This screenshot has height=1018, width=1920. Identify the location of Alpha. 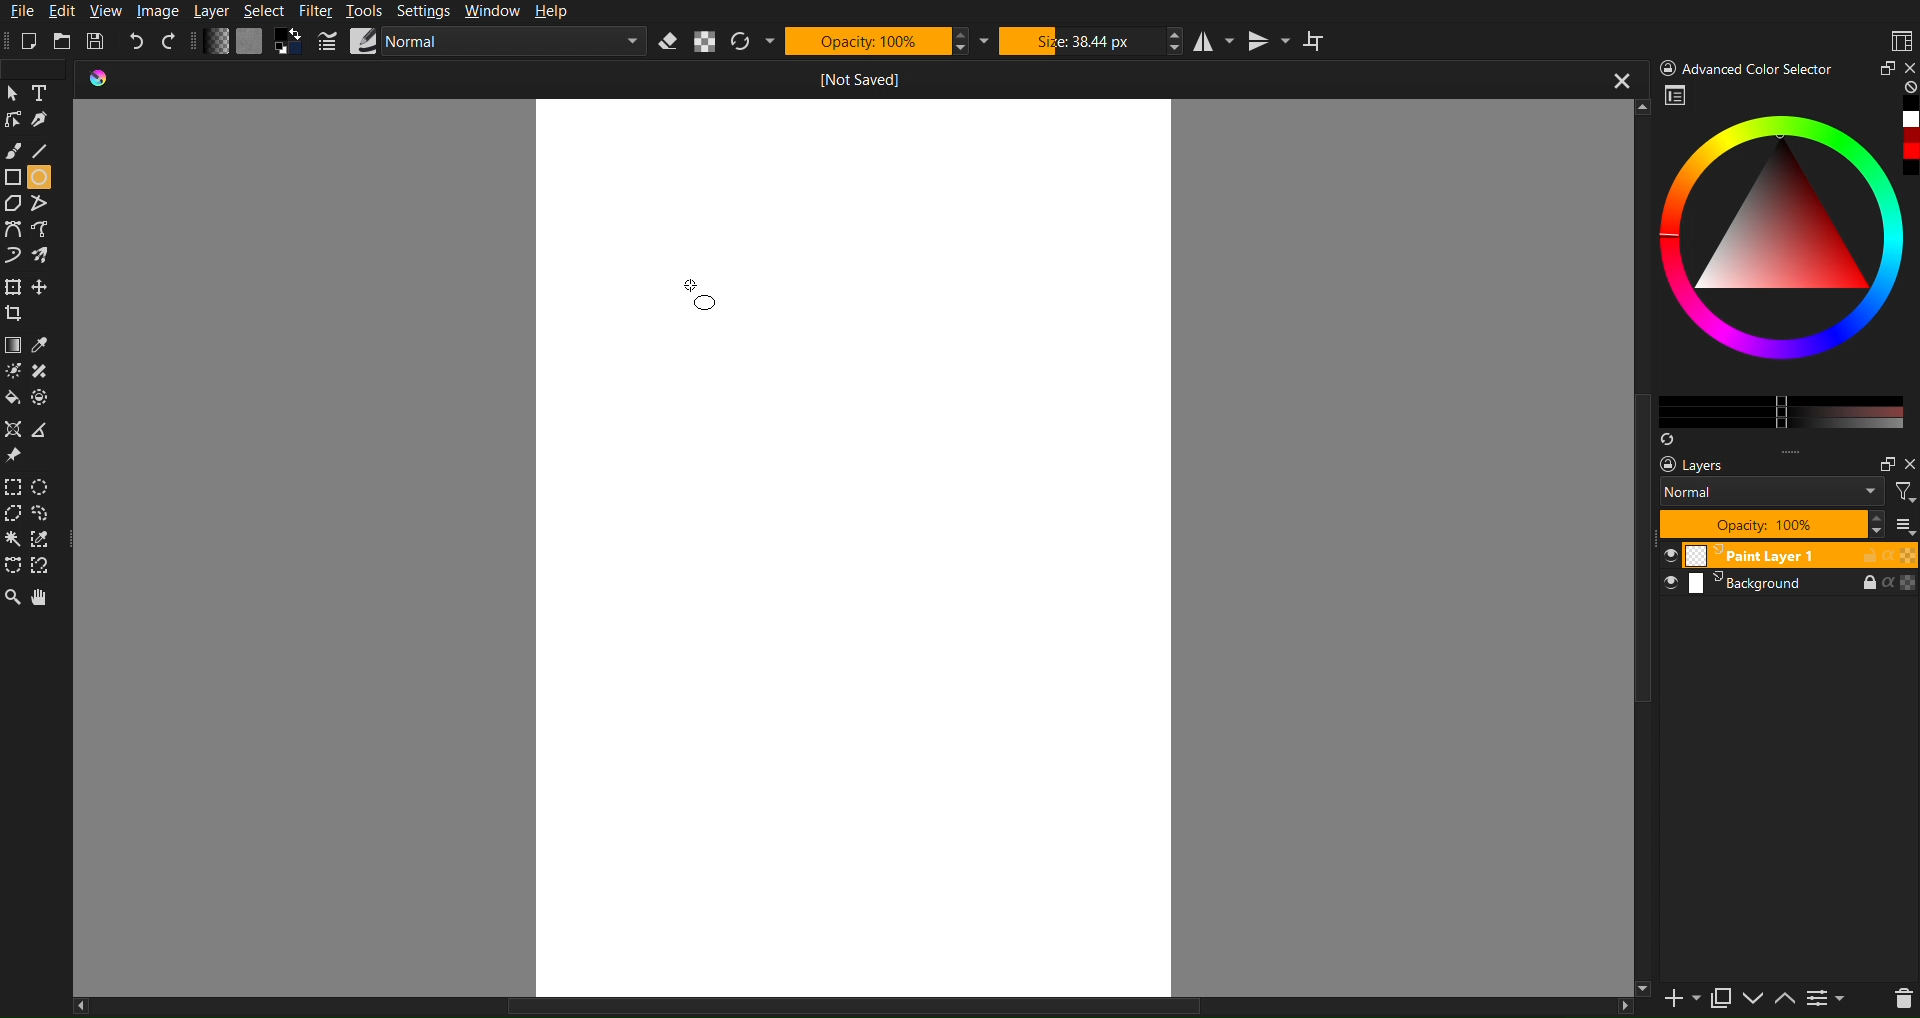
(705, 40).